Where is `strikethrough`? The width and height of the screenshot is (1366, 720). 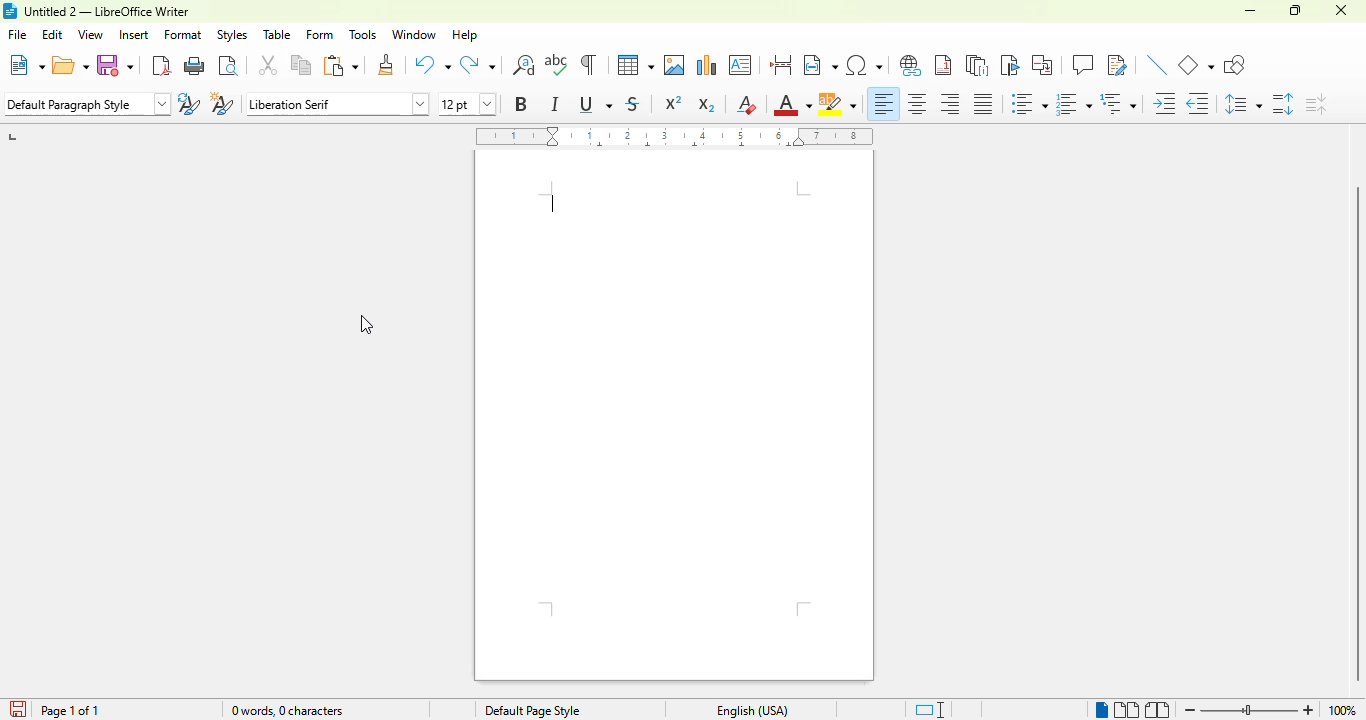 strikethrough is located at coordinates (633, 104).